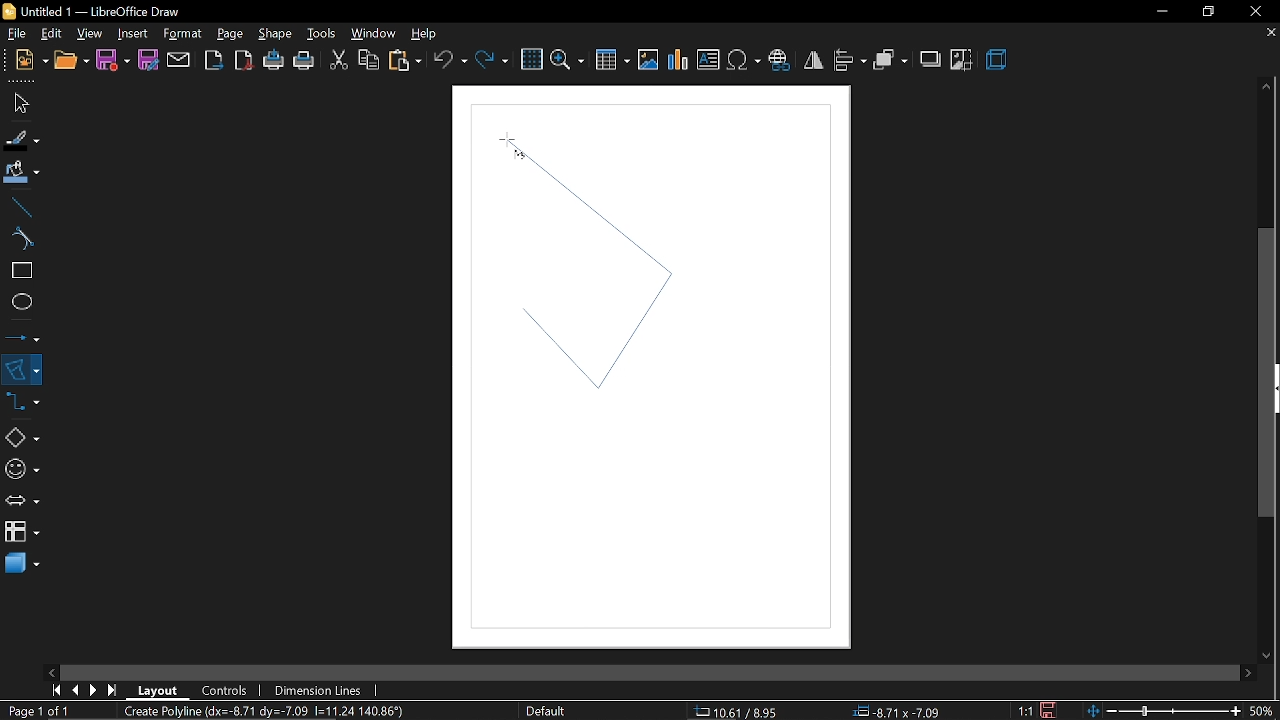 The width and height of the screenshot is (1280, 720). Describe the element at coordinates (18, 103) in the screenshot. I see `select` at that location.